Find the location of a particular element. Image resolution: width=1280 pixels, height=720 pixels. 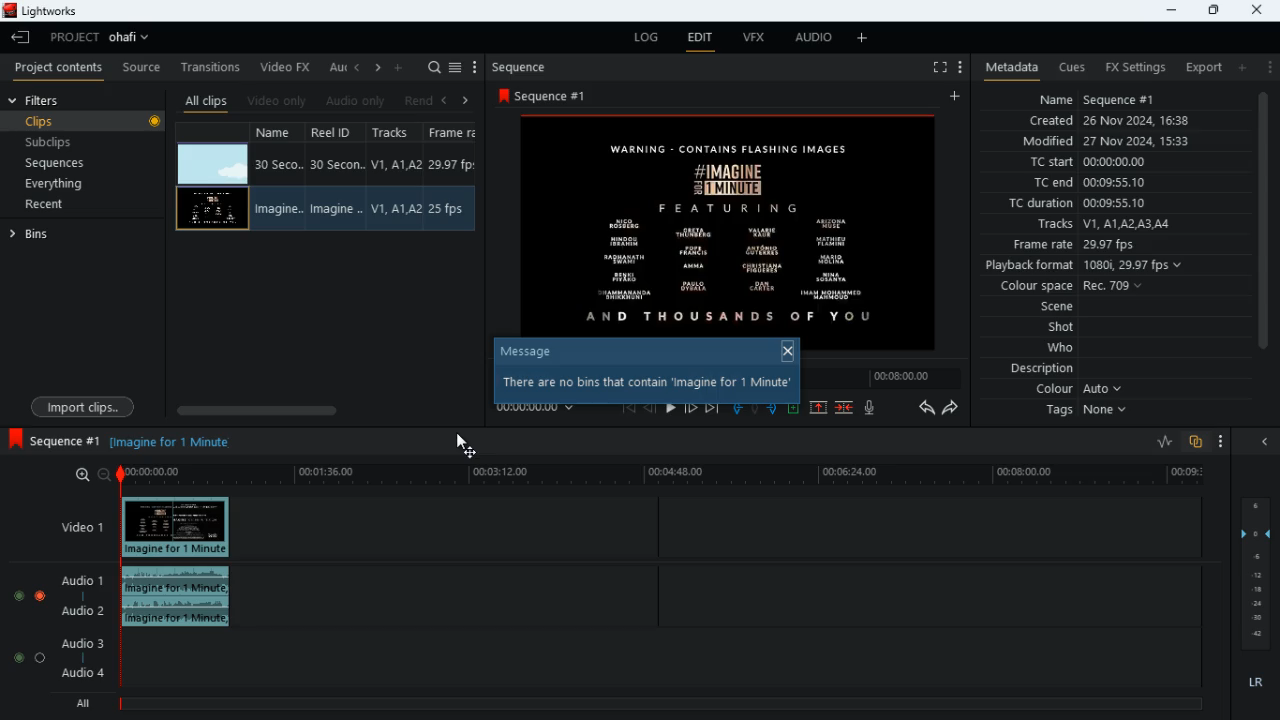

tracks is located at coordinates (1107, 224).